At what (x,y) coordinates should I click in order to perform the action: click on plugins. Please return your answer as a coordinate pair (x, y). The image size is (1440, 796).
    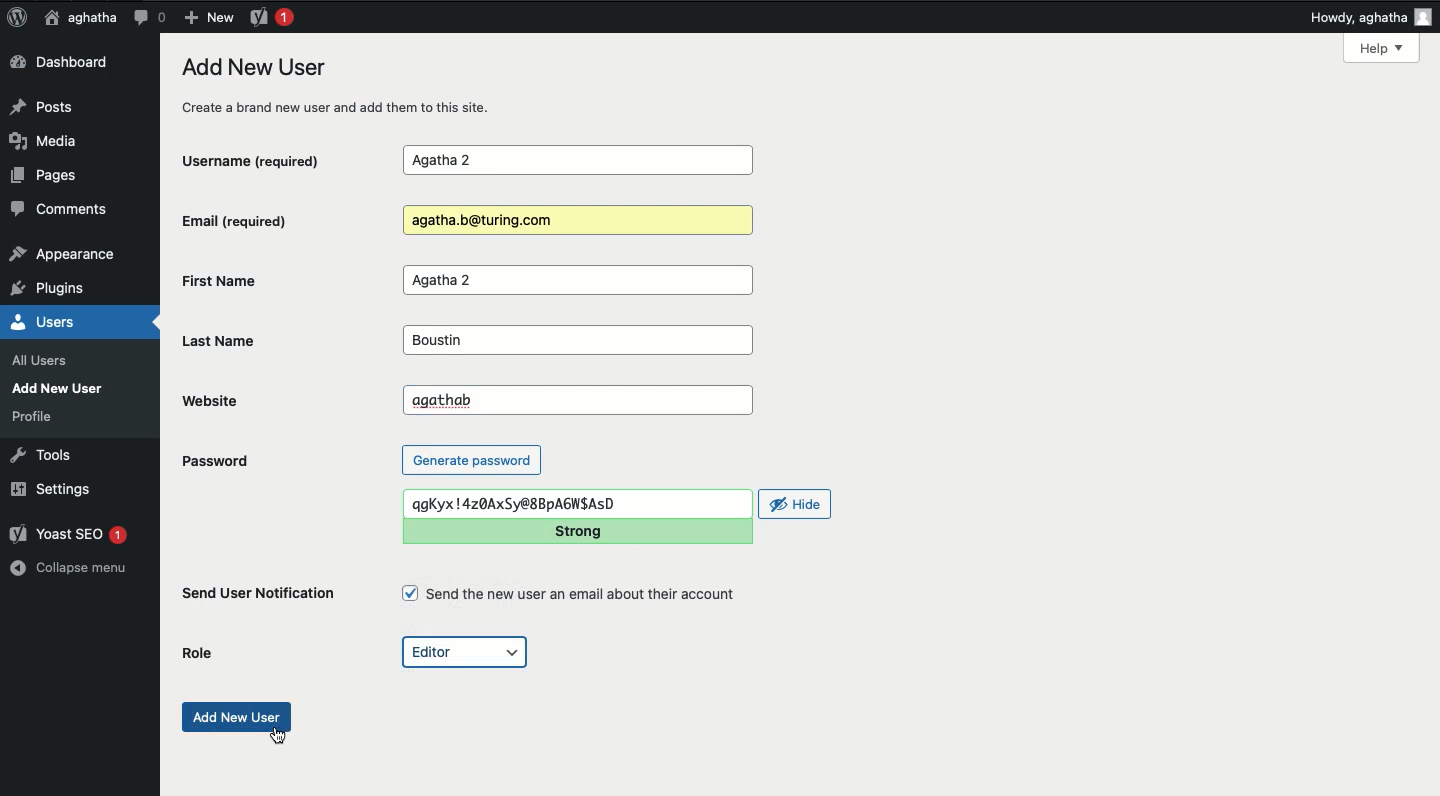
    Looking at the image, I should click on (58, 289).